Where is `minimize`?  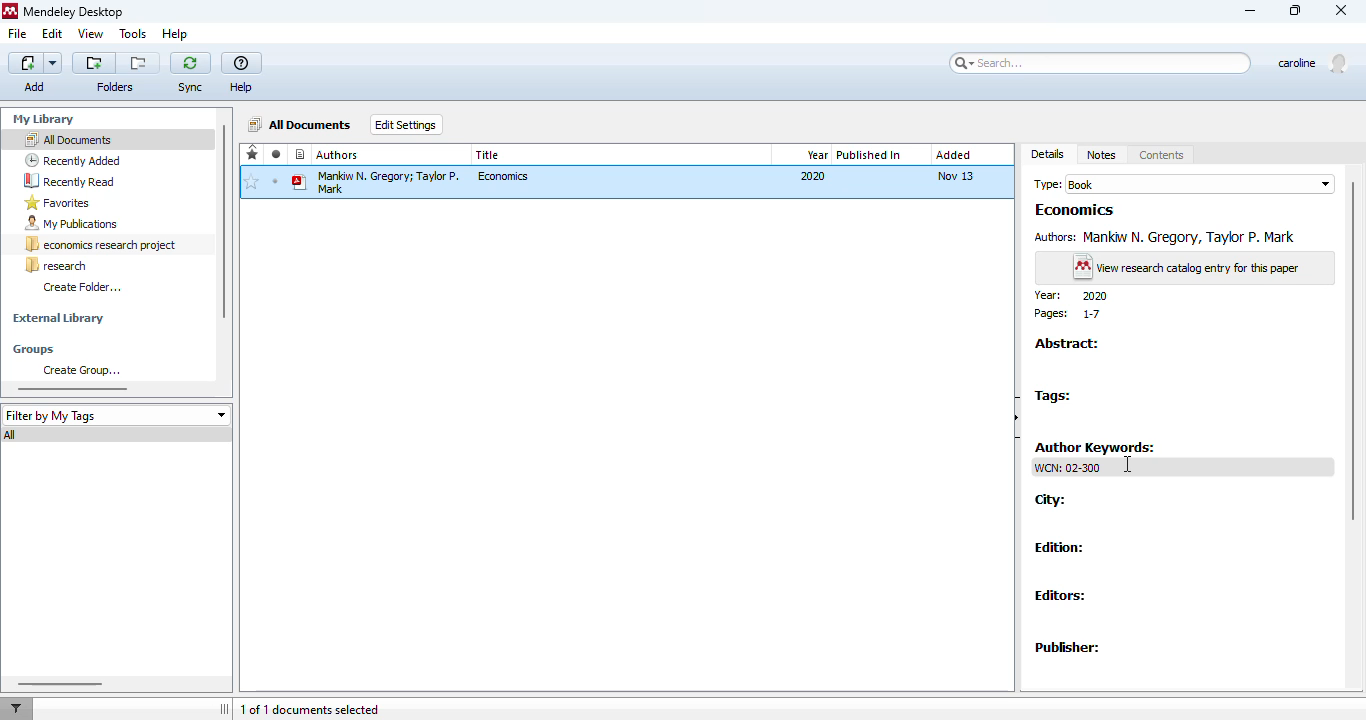 minimize is located at coordinates (1251, 11).